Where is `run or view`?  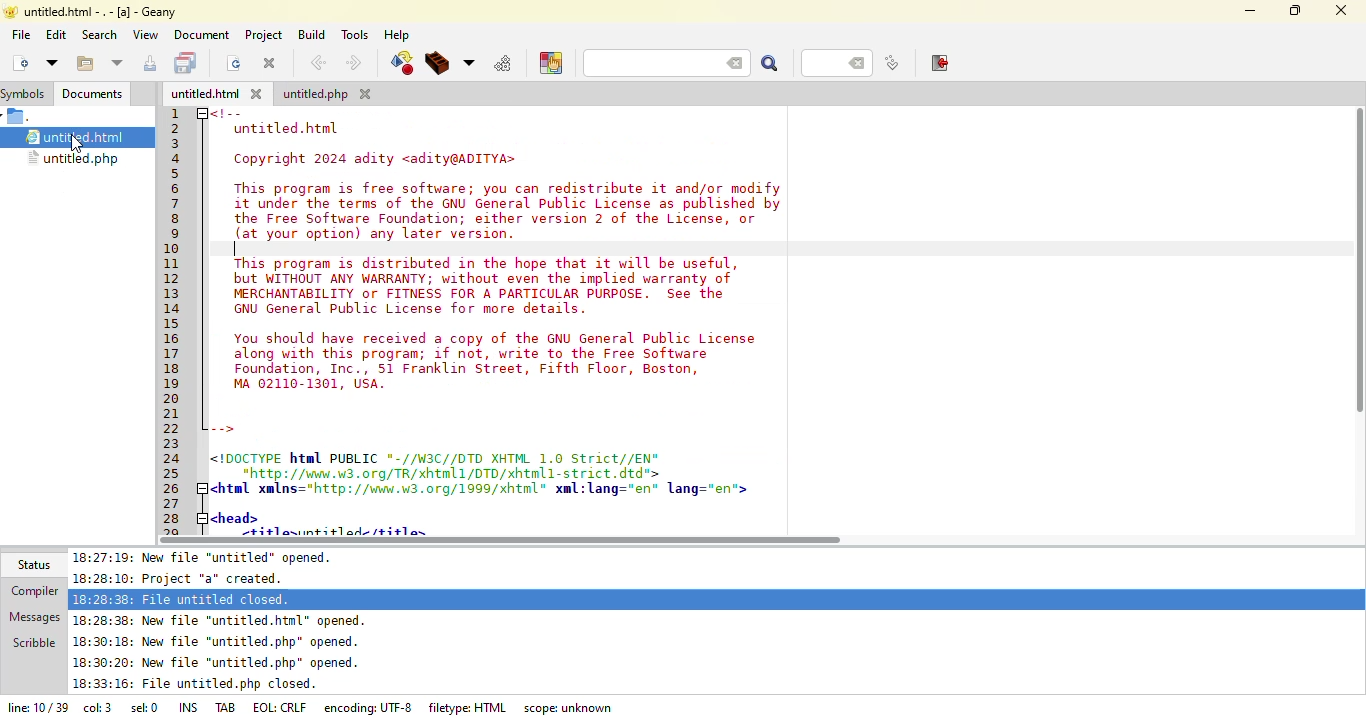
run or view is located at coordinates (503, 63).